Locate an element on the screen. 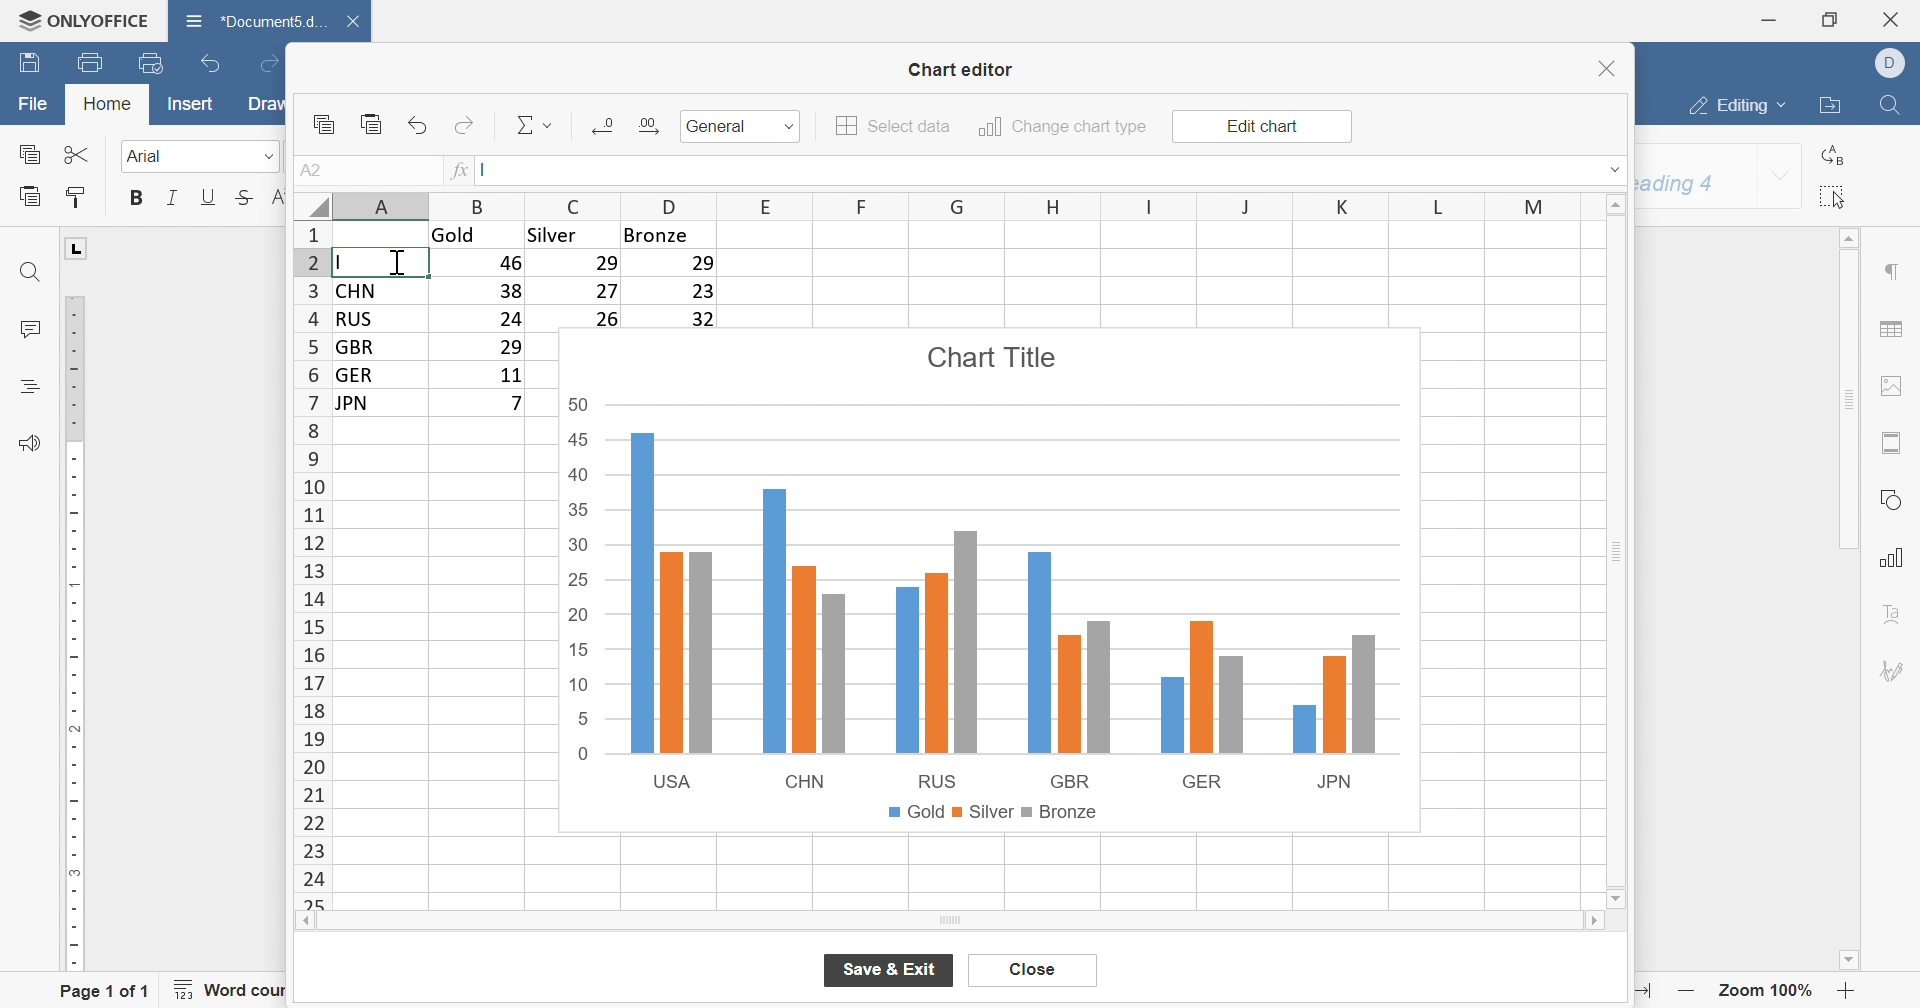 The image size is (1920, 1008). Table is located at coordinates (634, 273).